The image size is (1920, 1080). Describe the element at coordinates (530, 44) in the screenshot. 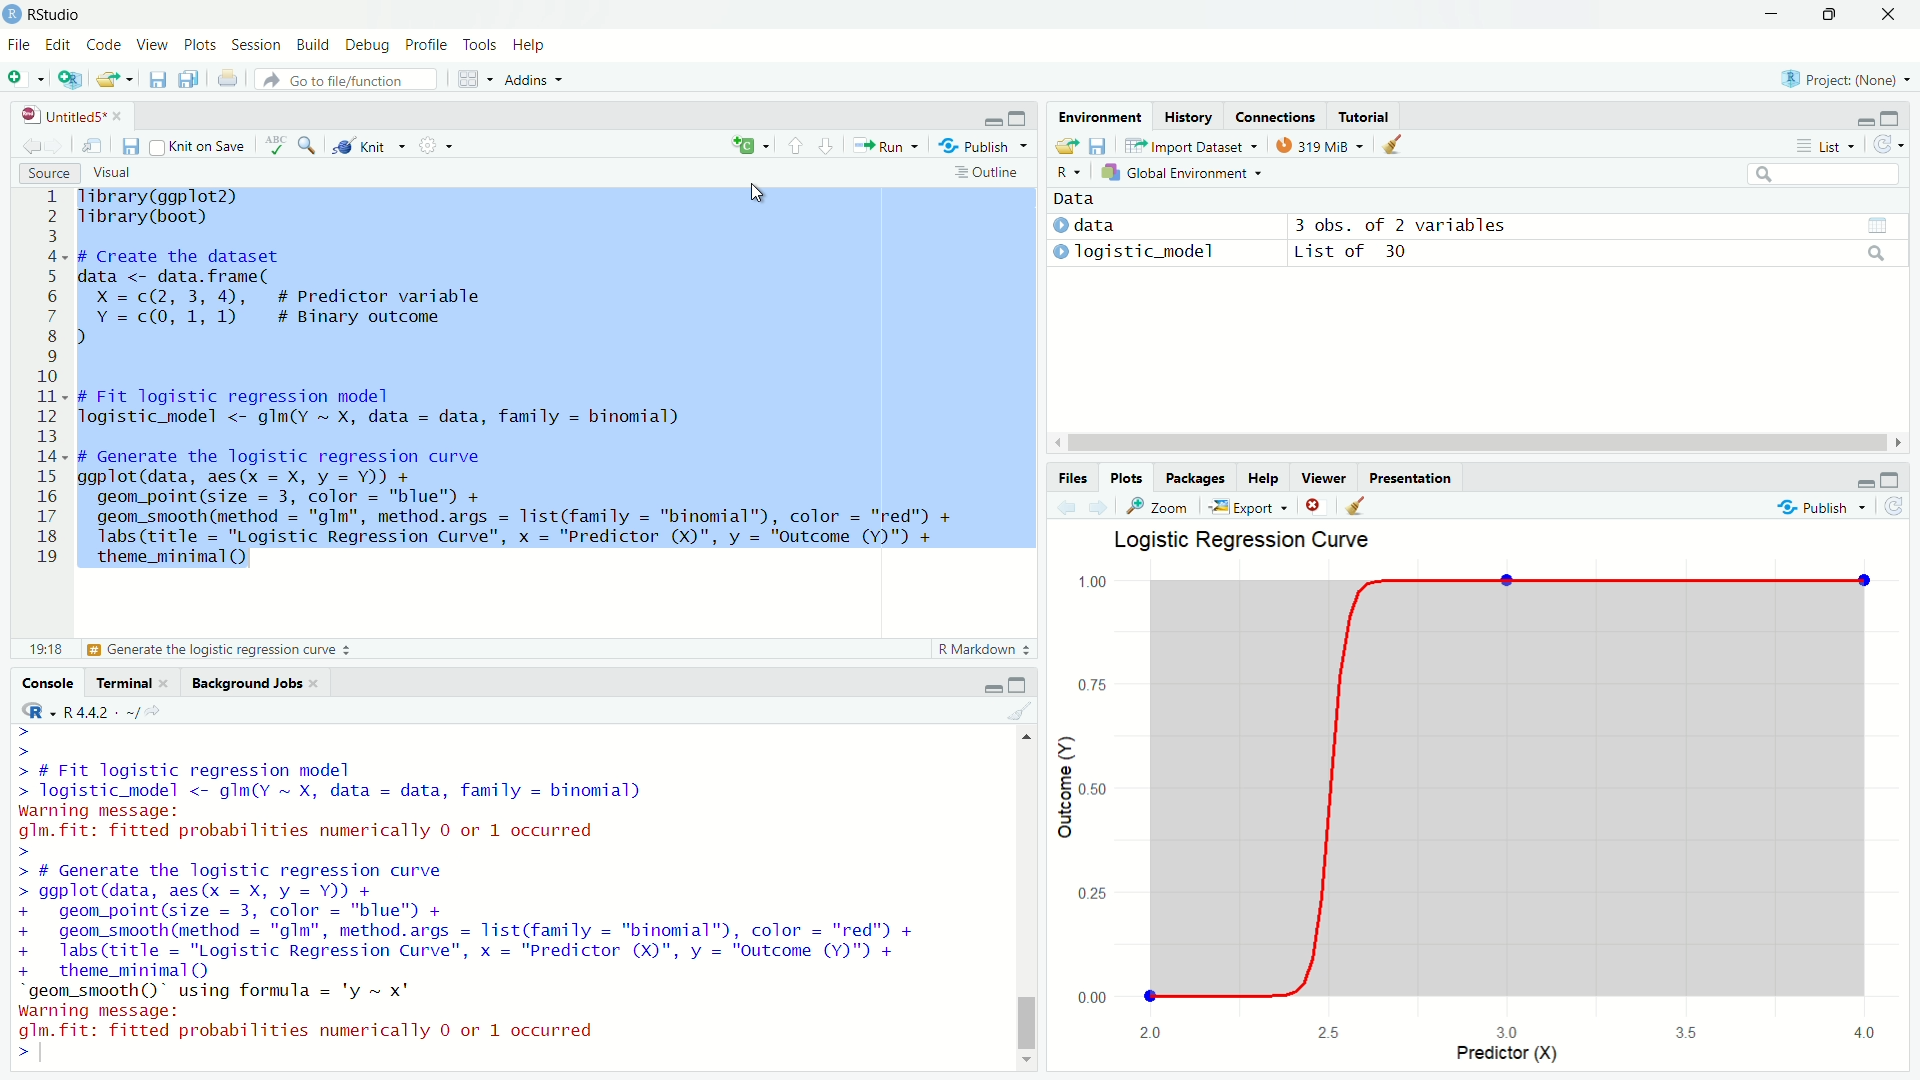

I see `Help` at that location.